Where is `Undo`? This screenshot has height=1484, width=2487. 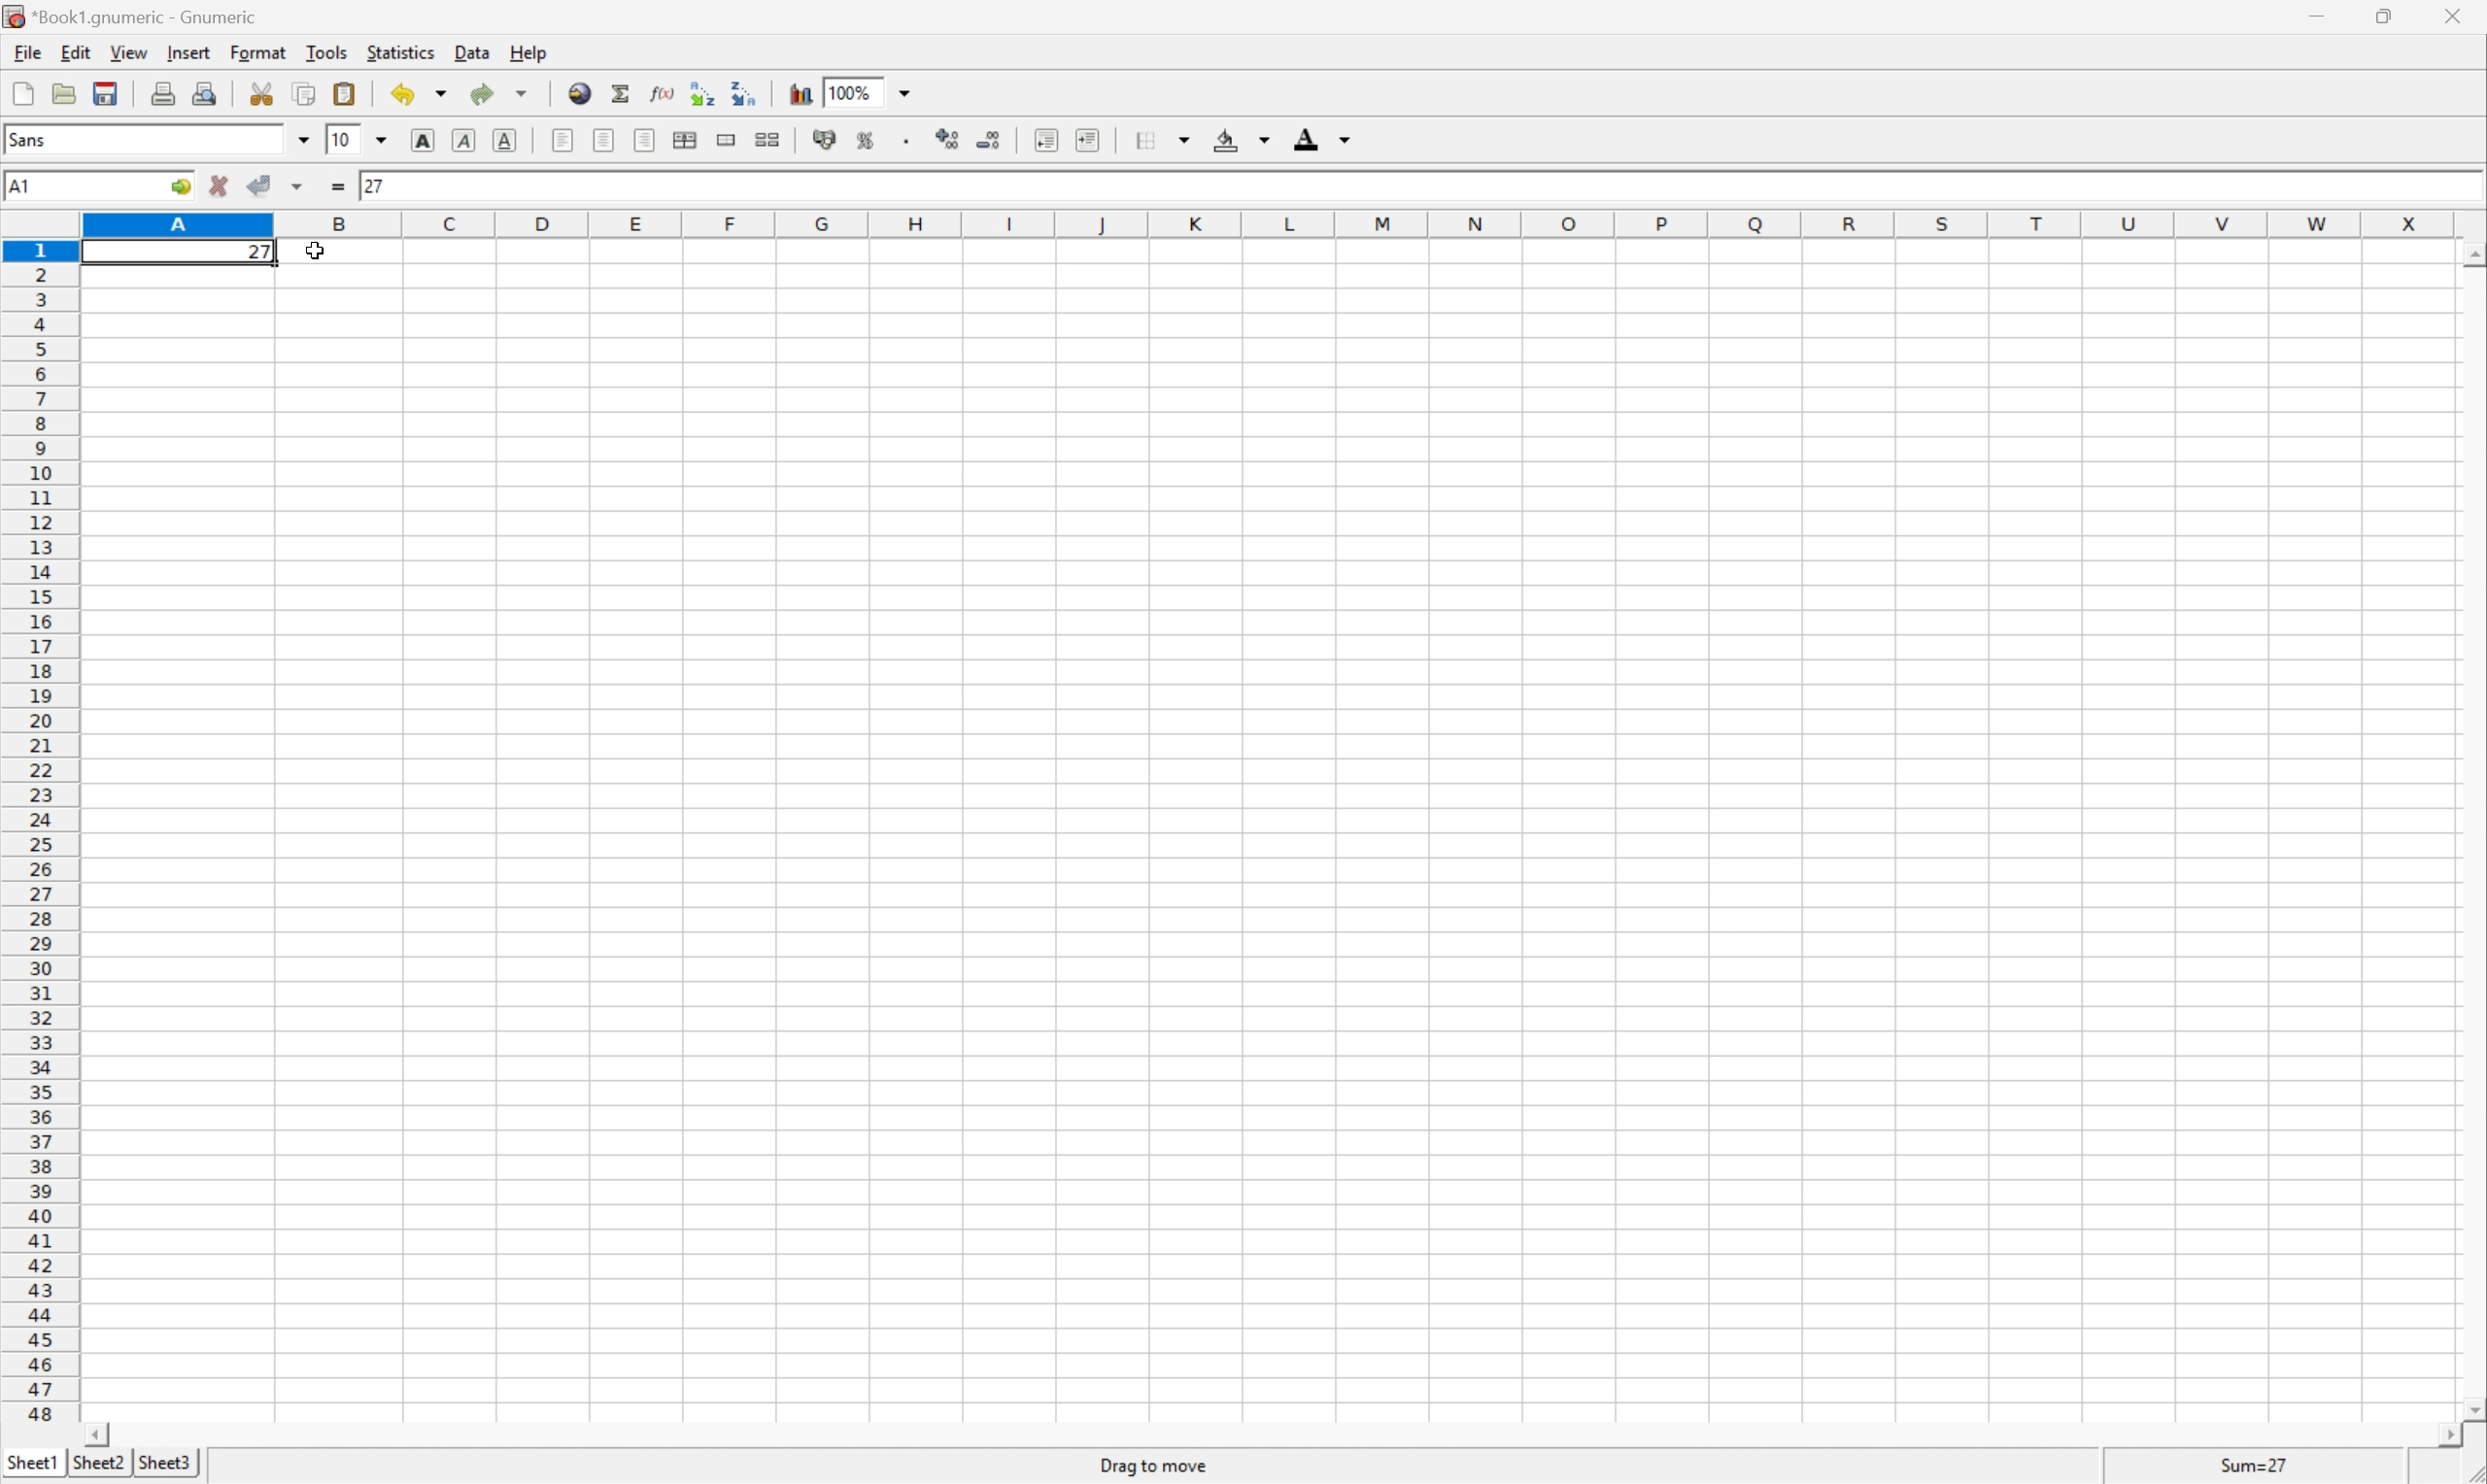
Undo is located at coordinates (420, 91).